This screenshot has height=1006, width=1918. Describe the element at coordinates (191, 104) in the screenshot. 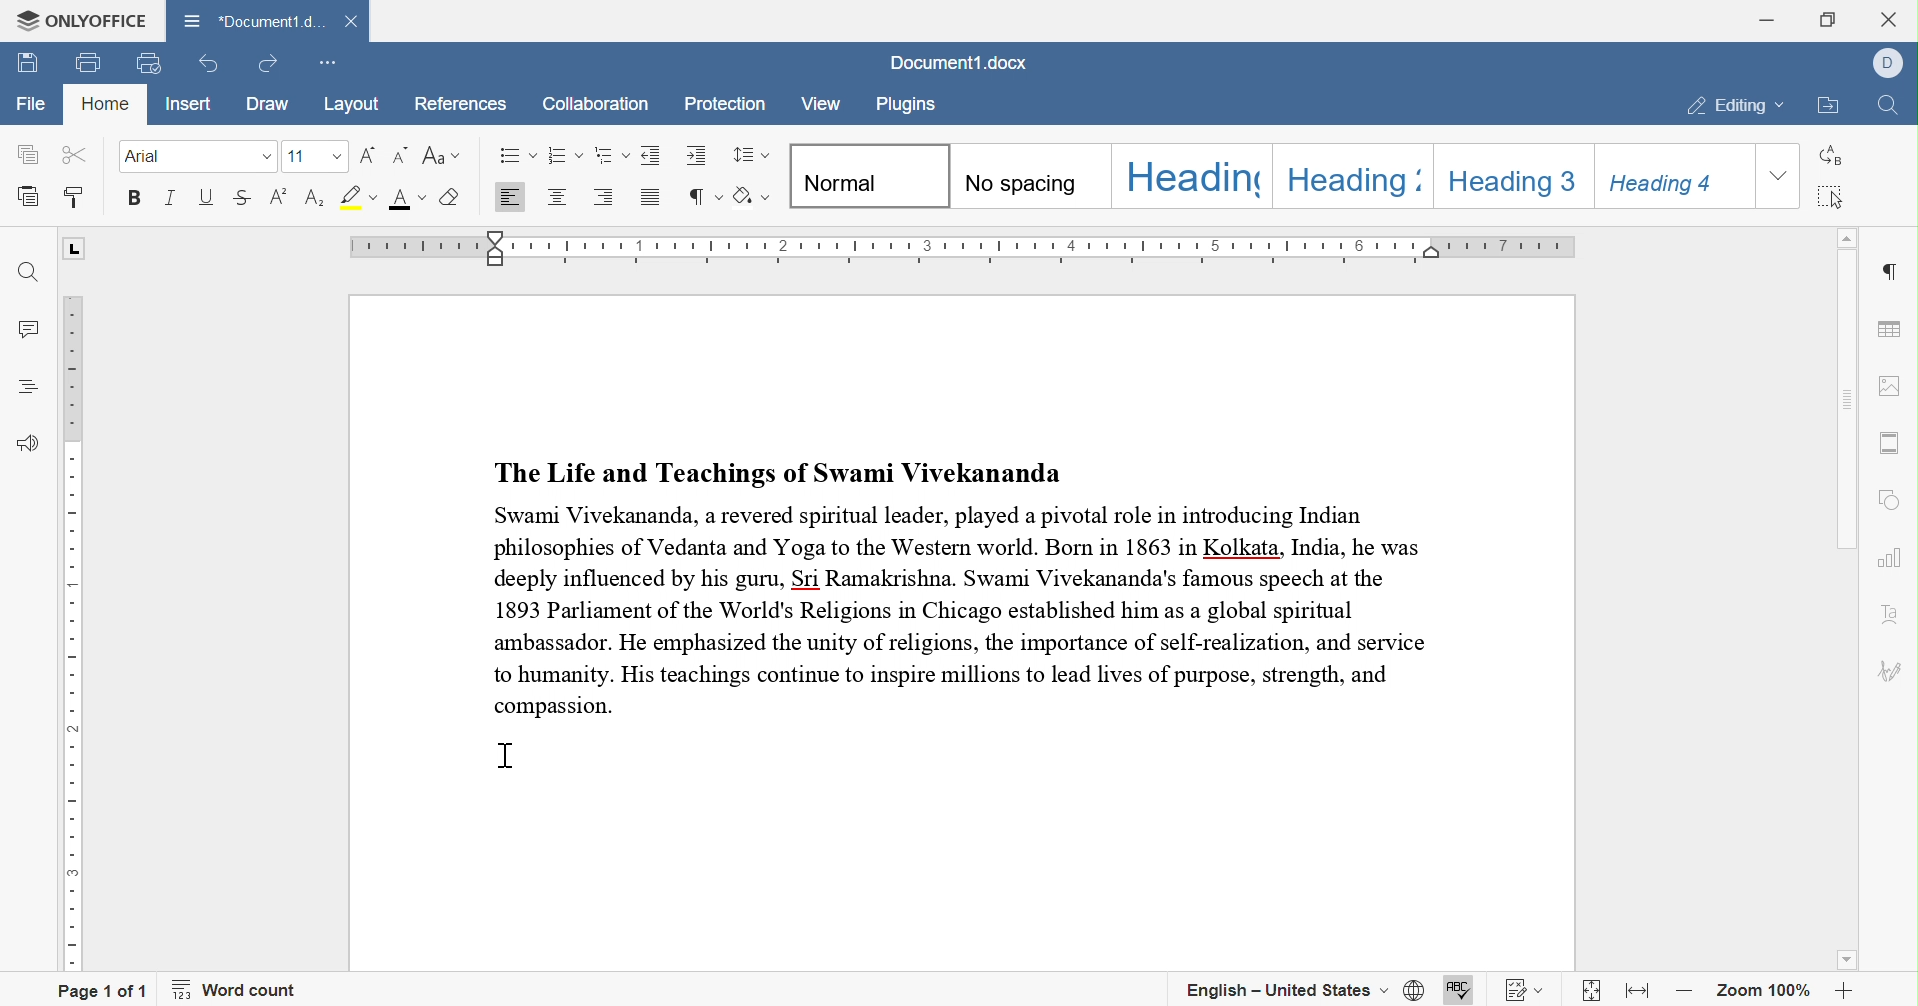

I see `insert` at that location.